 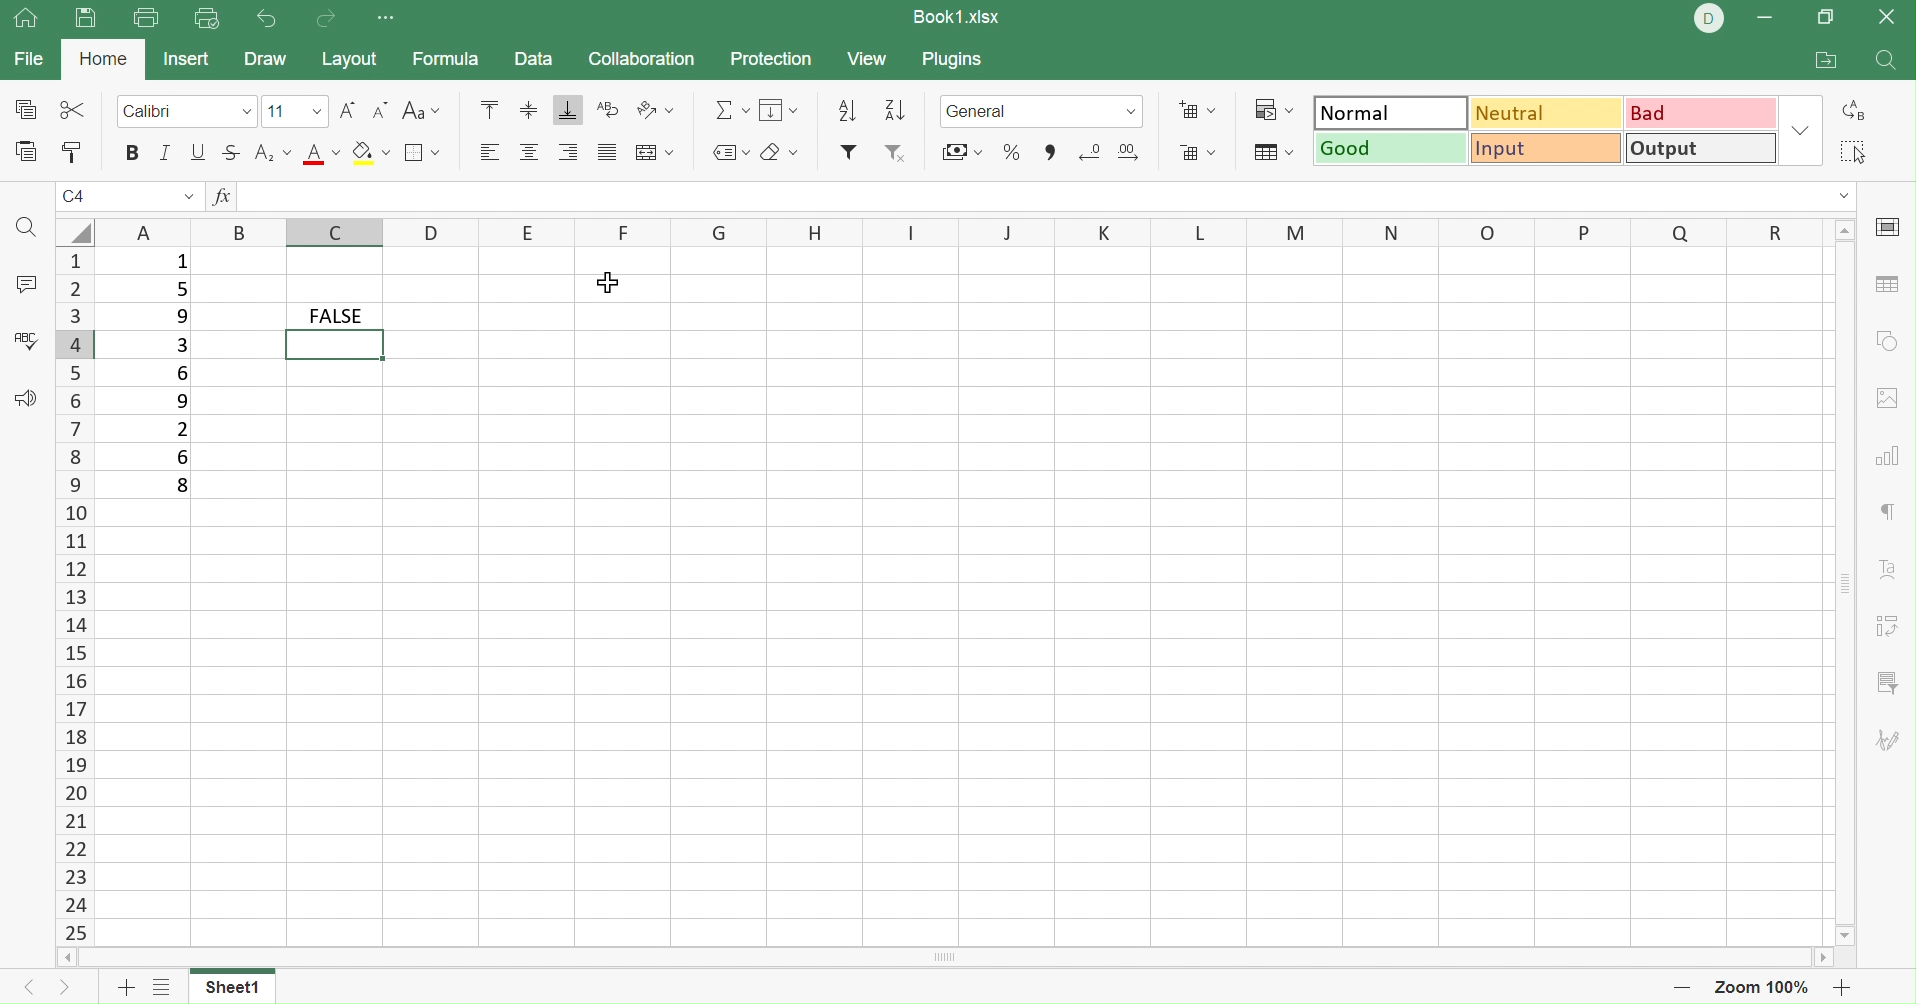 What do you see at coordinates (380, 110) in the screenshot?
I see `Decrement font size` at bounding box center [380, 110].